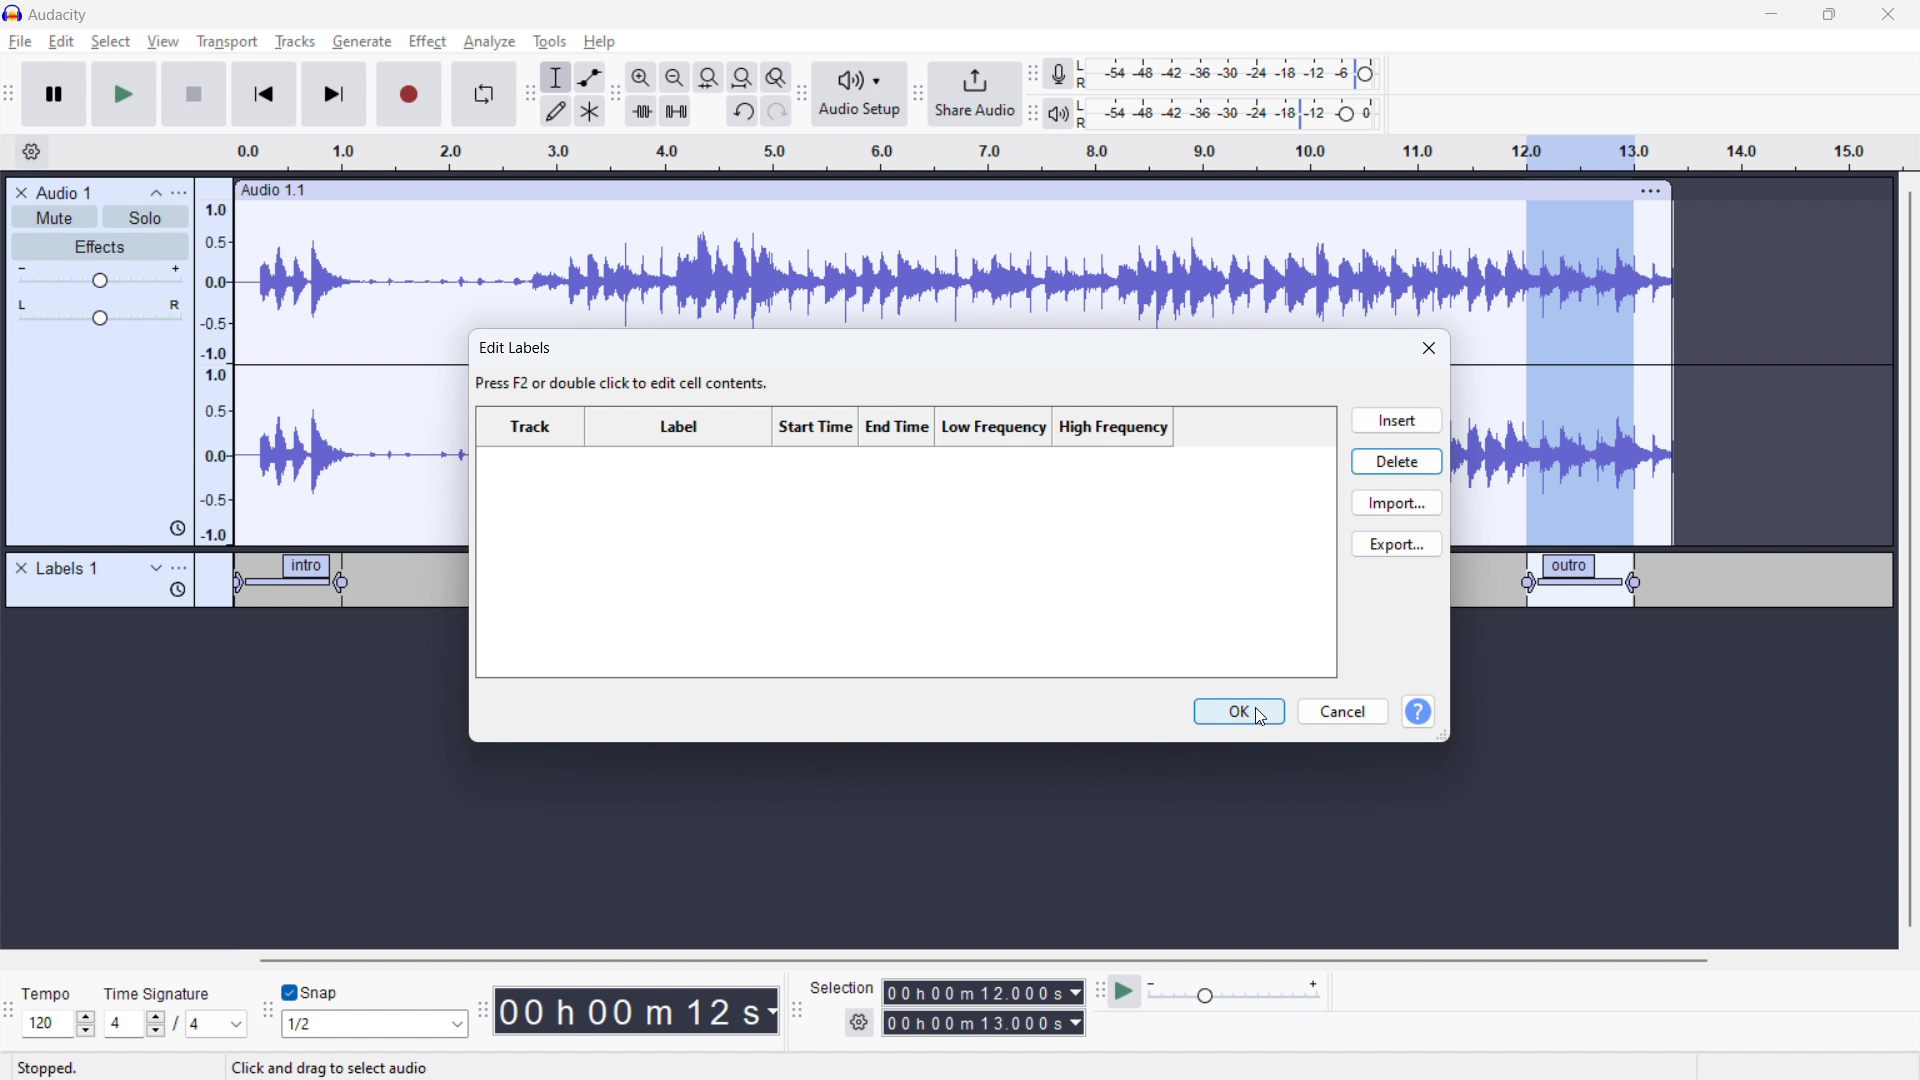  I want to click on label 1, so click(296, 583).